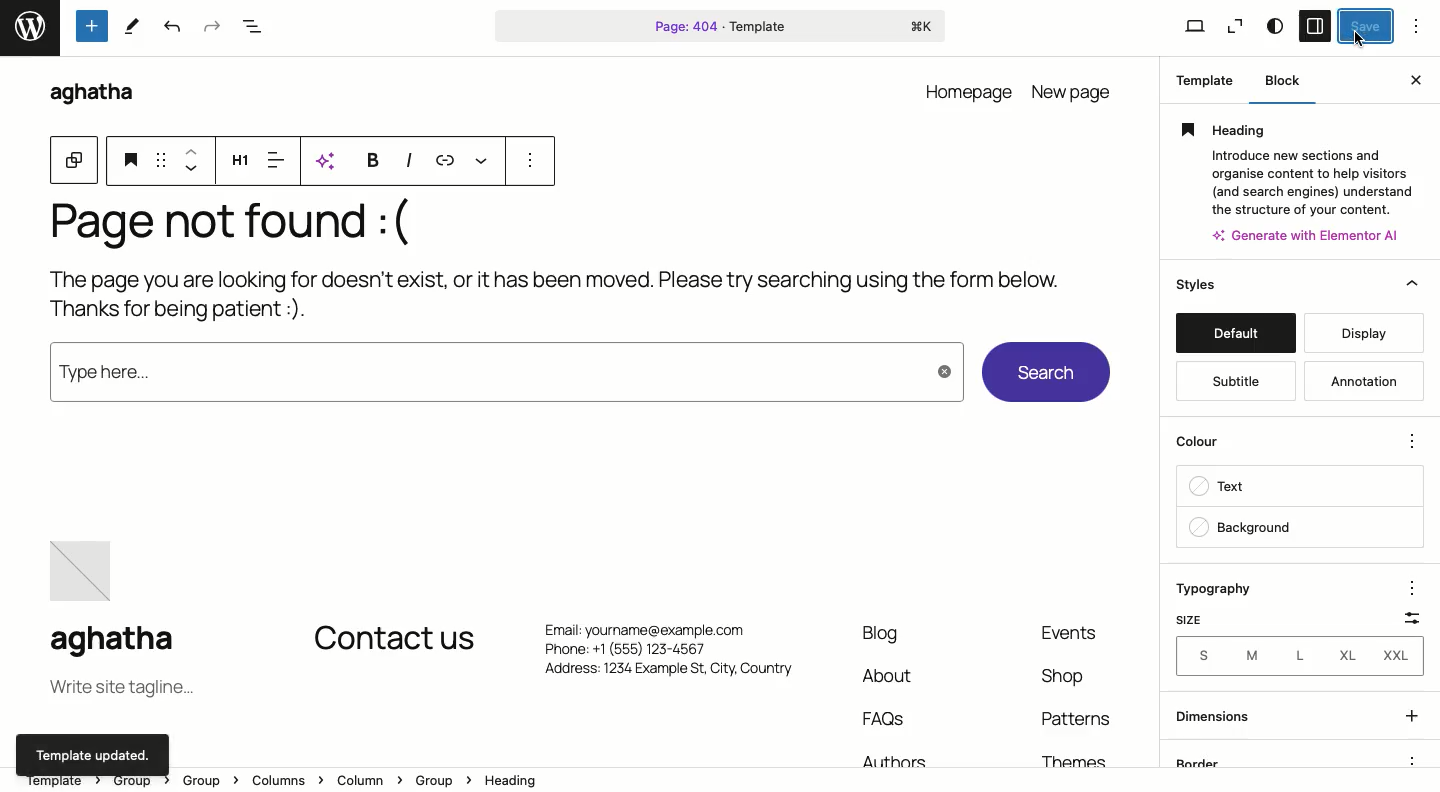  I want to click on Email: yourname@example.com, so click(658, 626).